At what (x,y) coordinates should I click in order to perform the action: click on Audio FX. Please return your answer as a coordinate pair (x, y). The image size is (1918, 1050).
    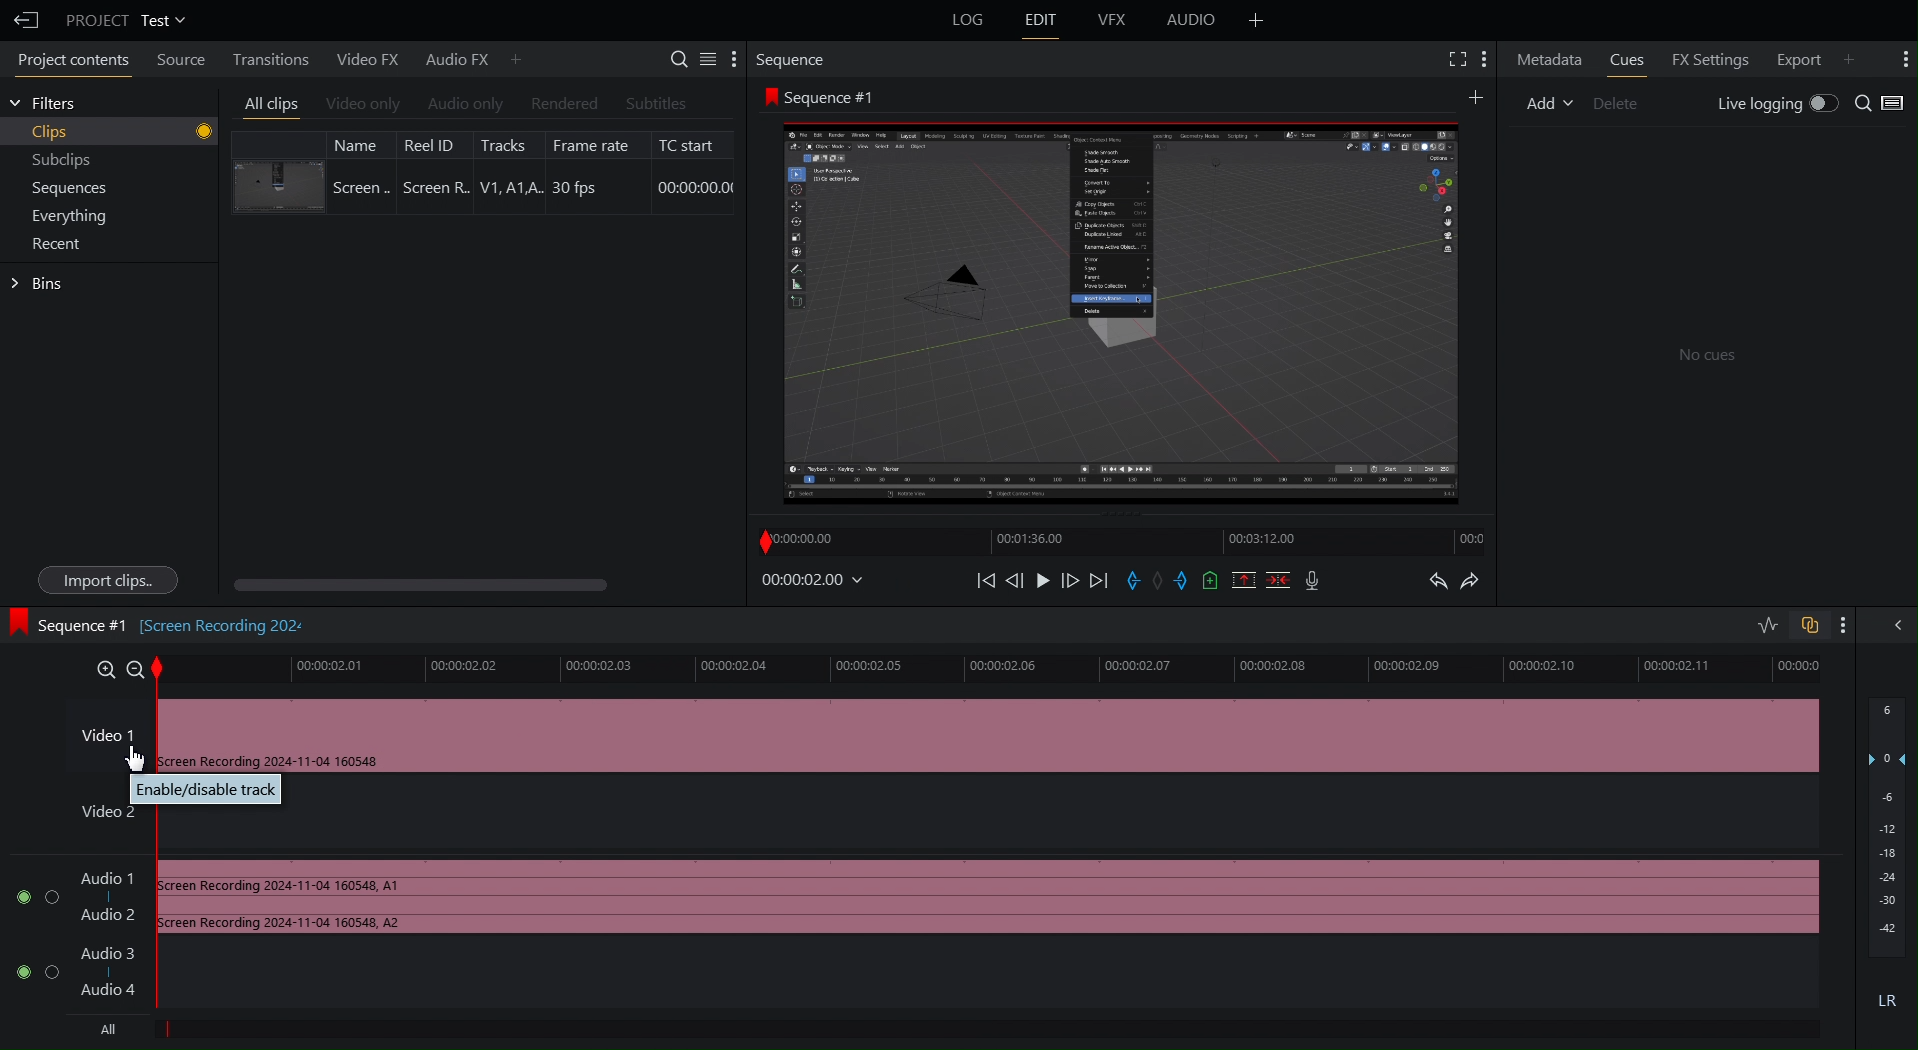
    Looking at the image, I should click on (468, 58).